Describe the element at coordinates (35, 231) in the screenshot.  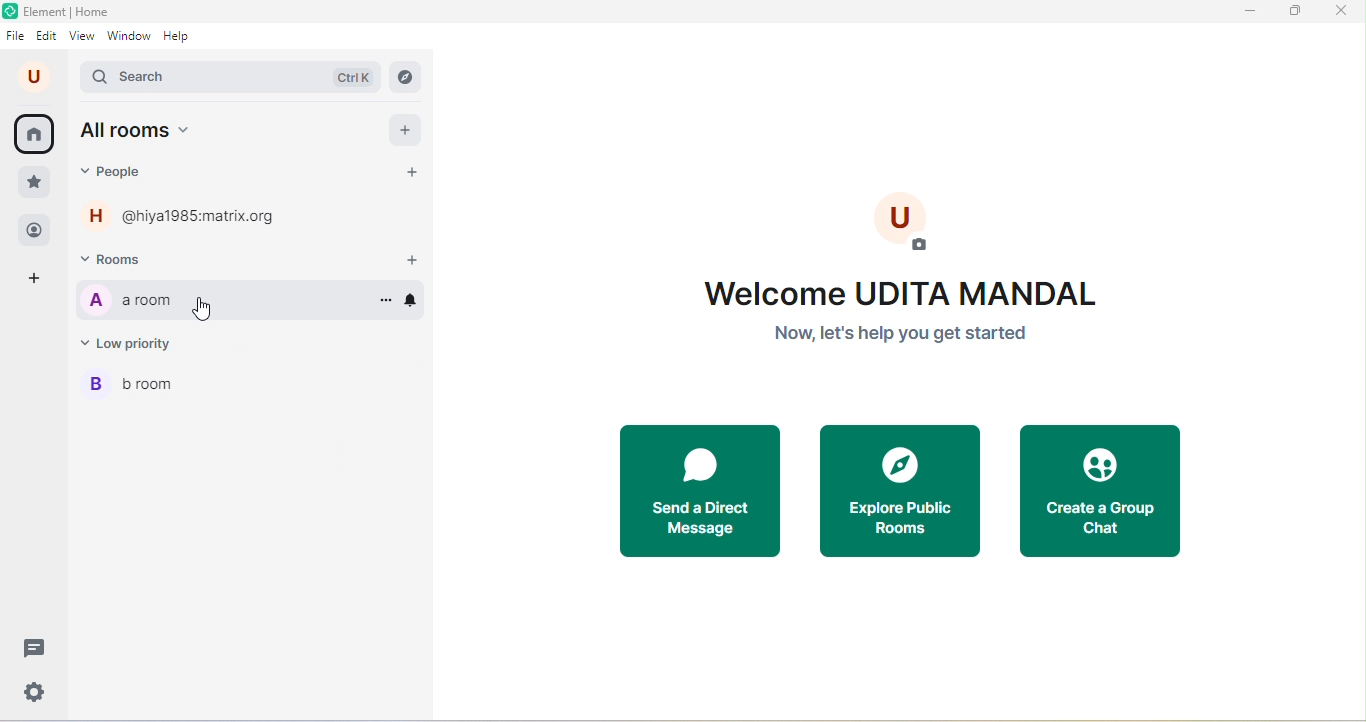
I see `people` at that location.